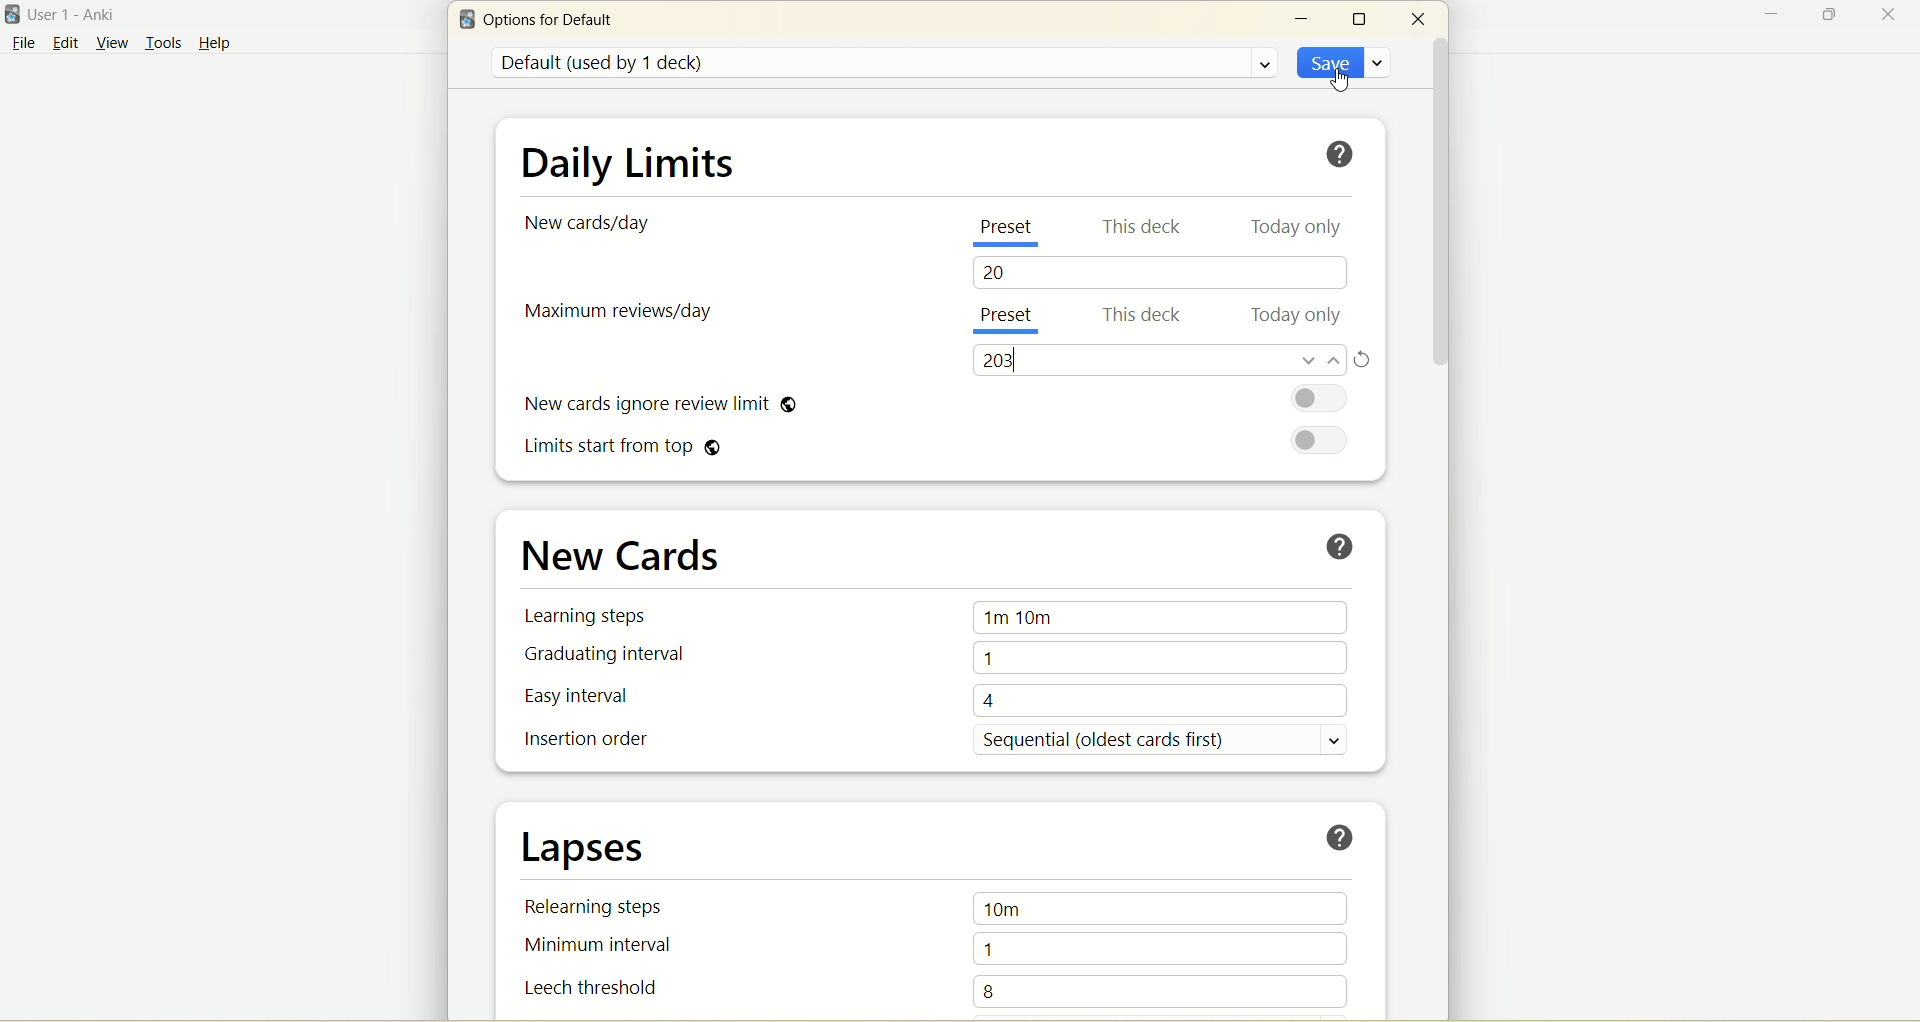  What do you see at coordinates (621, 446) in the screenshot?
I see `limits start from top` at bounding box center [621, 446].